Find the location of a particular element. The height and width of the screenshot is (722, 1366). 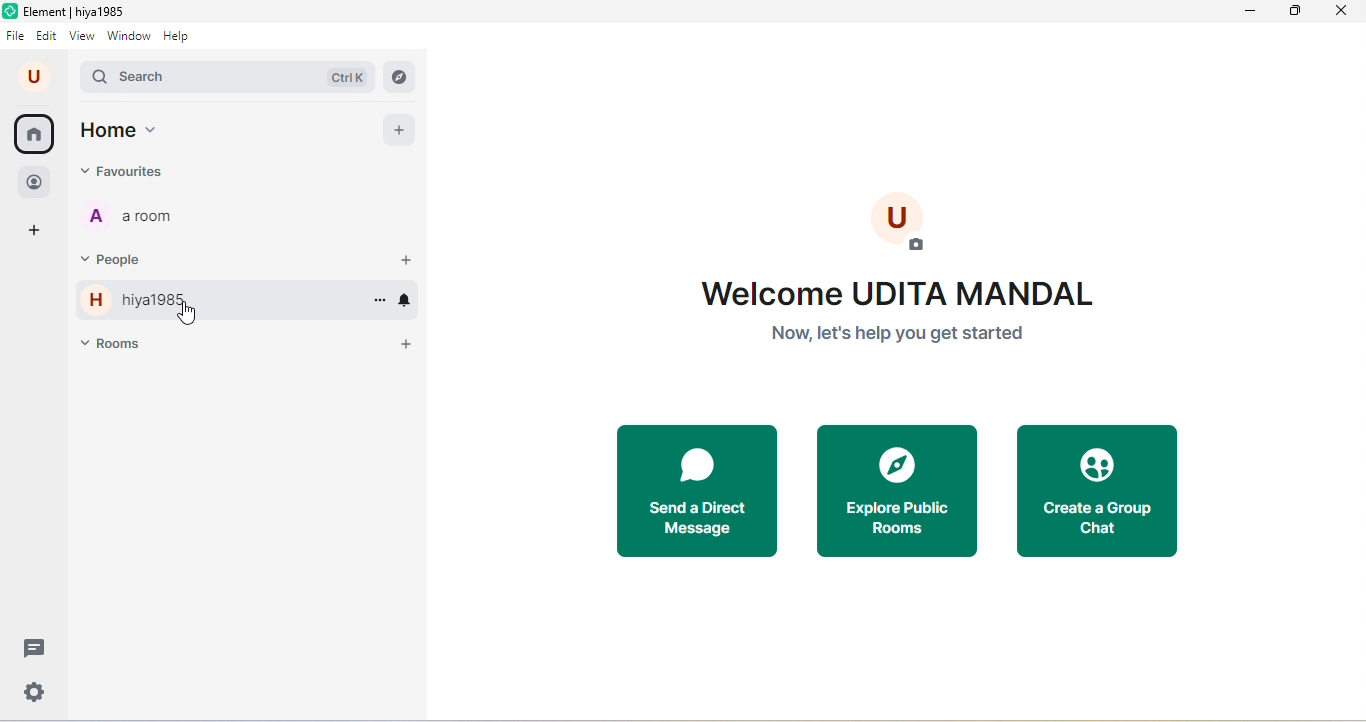

ctlk is located at coordinates (346, 76).